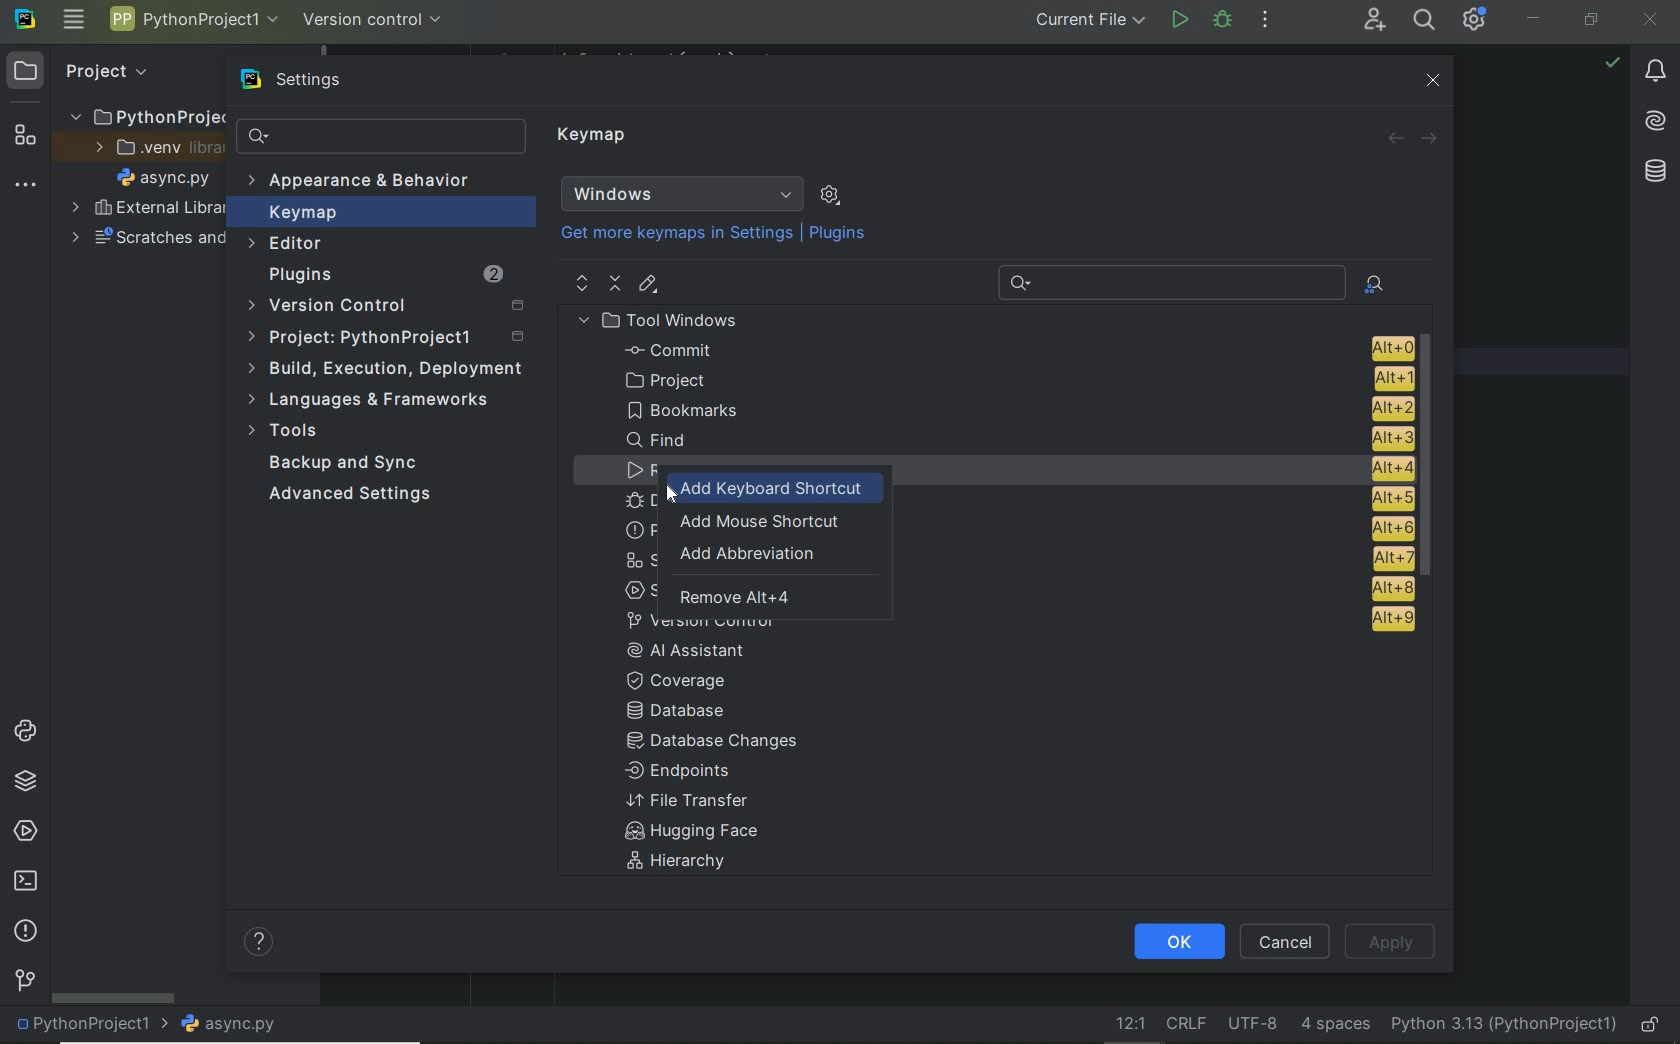 The width and height of the screenshot is (1680, 1044). I want to click on back, so click(1396, 139).